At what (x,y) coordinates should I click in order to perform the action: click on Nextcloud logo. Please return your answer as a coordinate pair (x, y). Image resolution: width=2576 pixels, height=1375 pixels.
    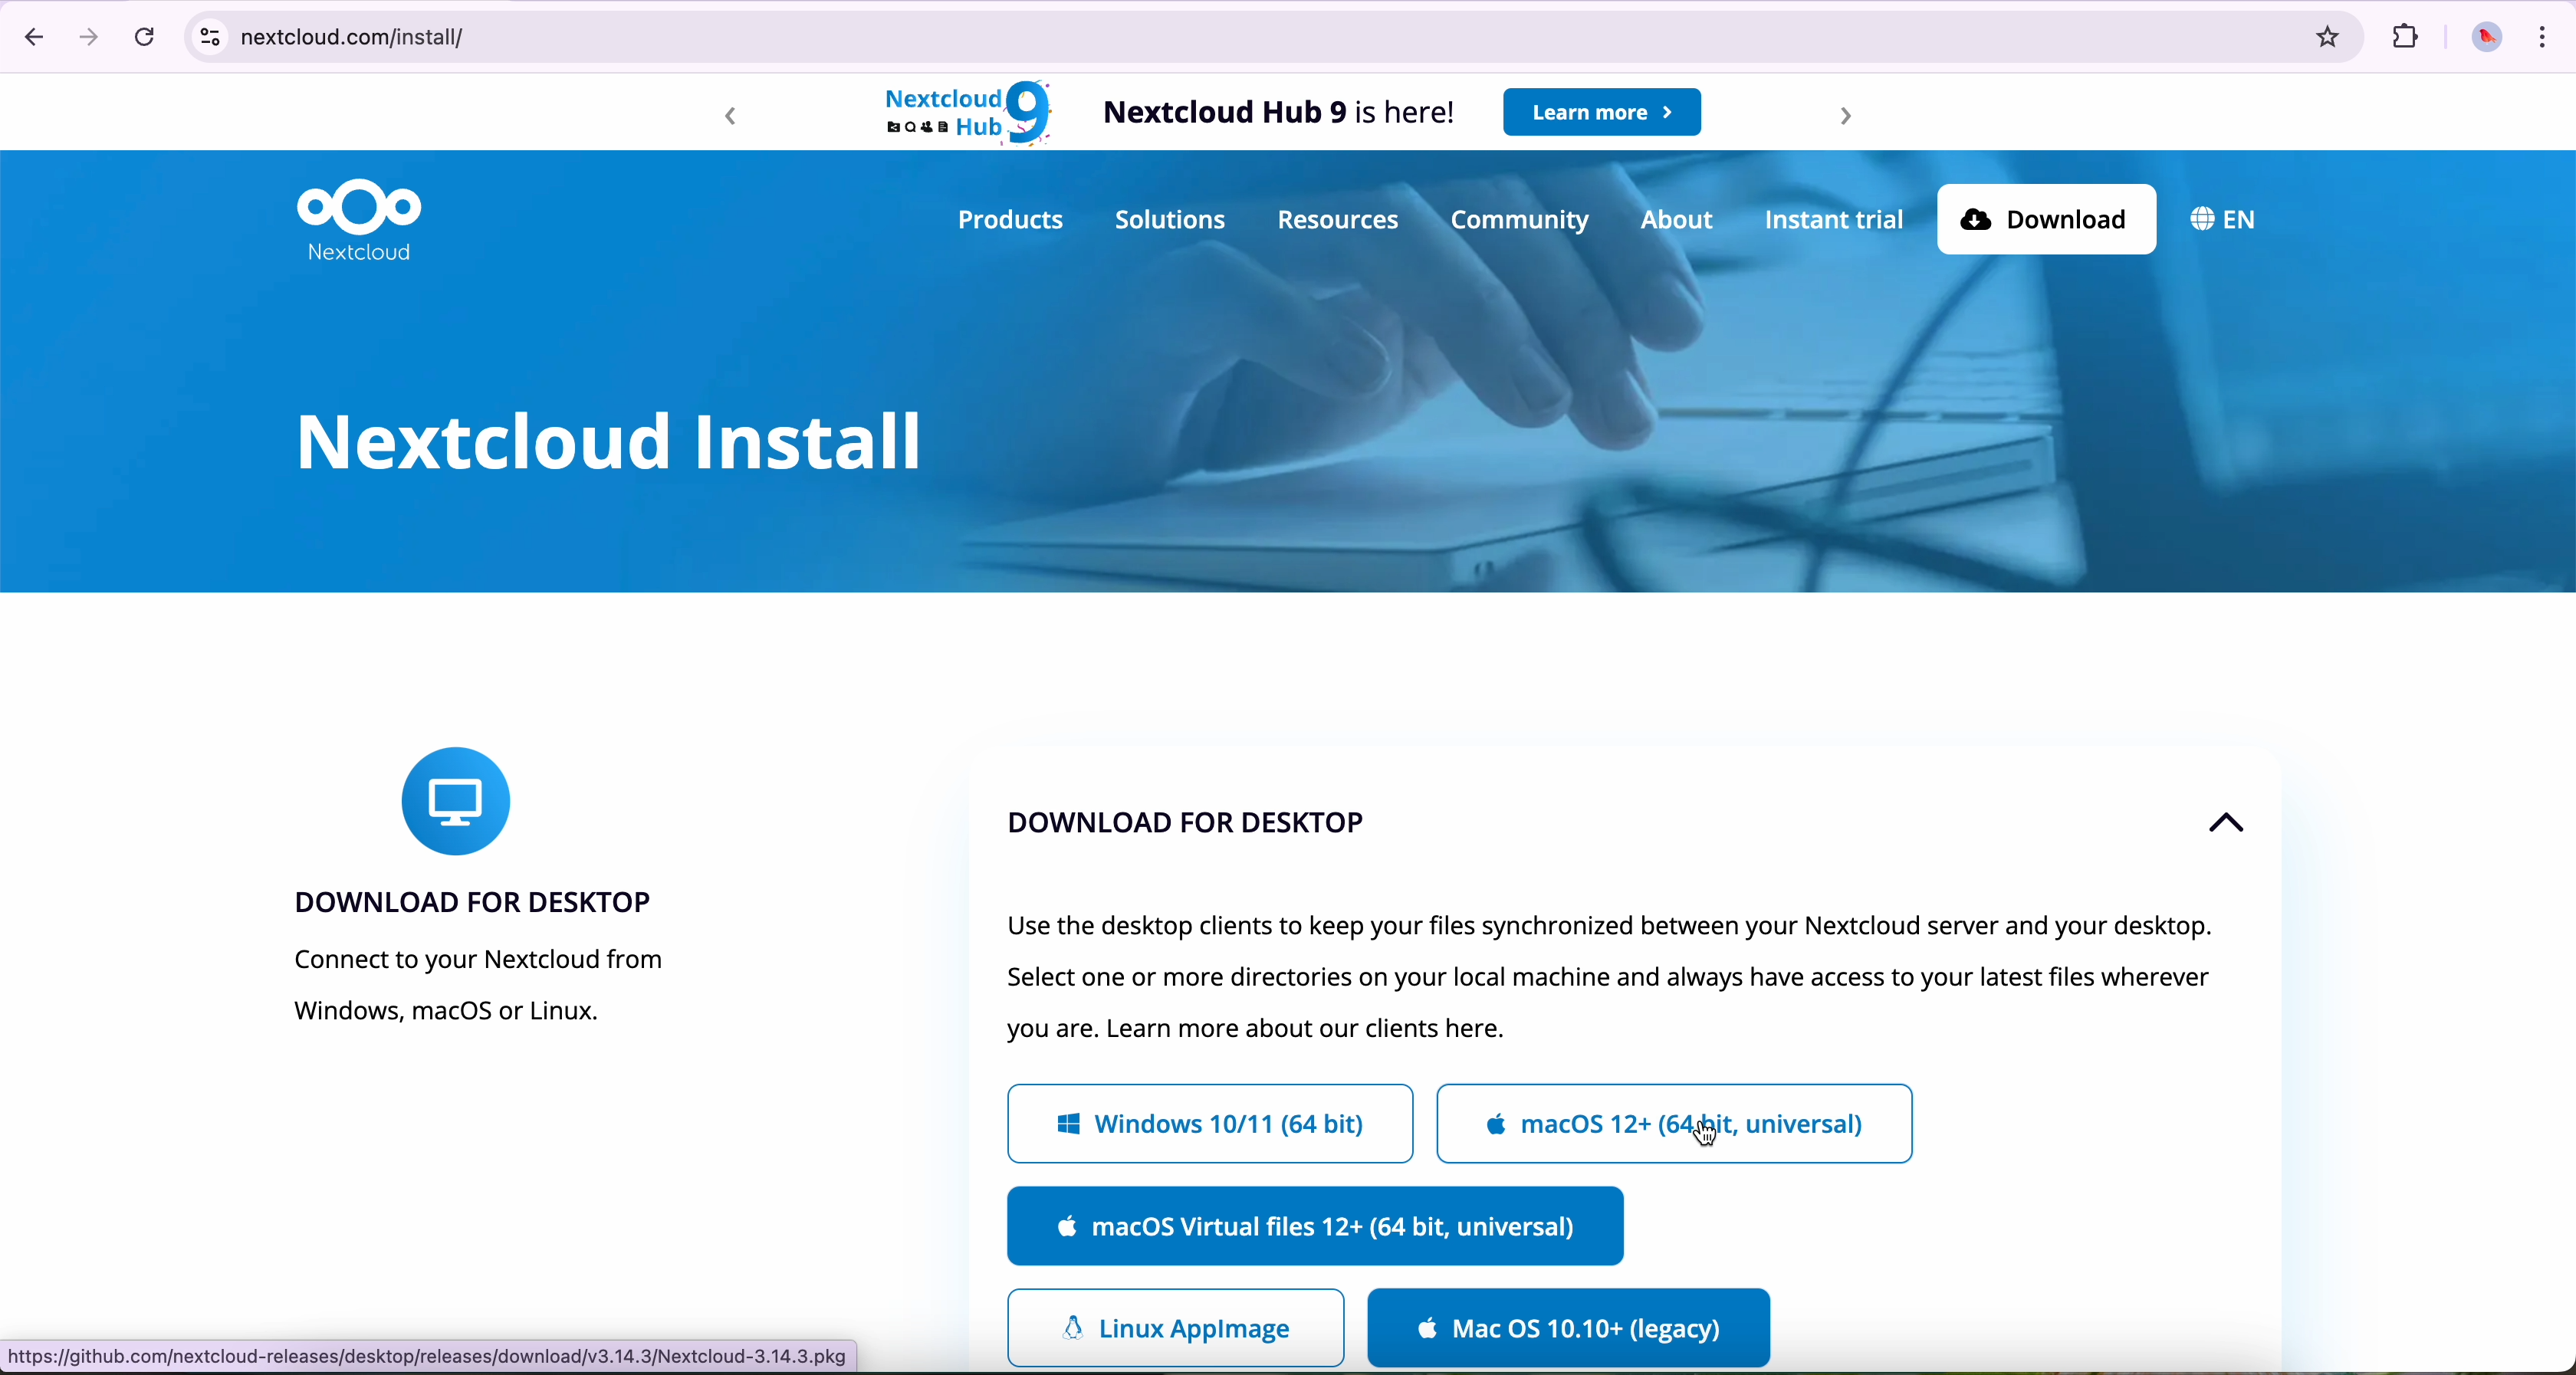
    Looking at the image, I should click on (362, 216).